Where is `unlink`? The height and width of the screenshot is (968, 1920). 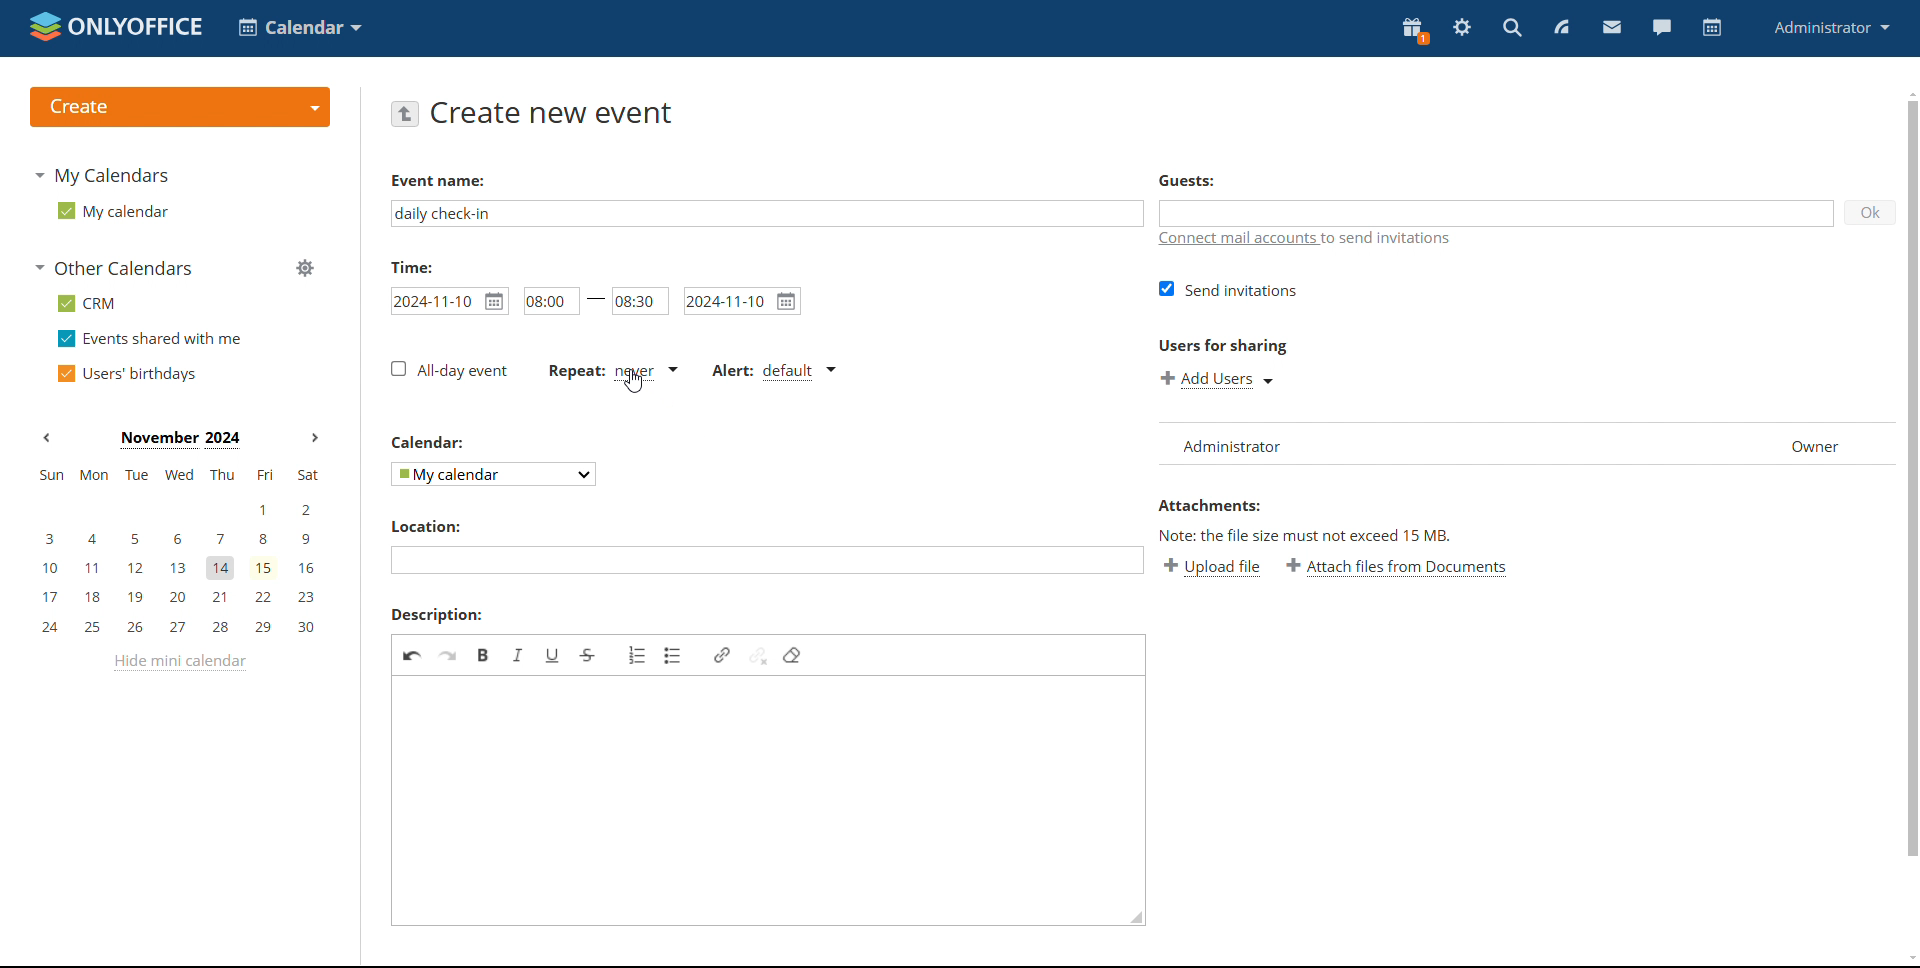 unlink is located at coordinates (758, 655).